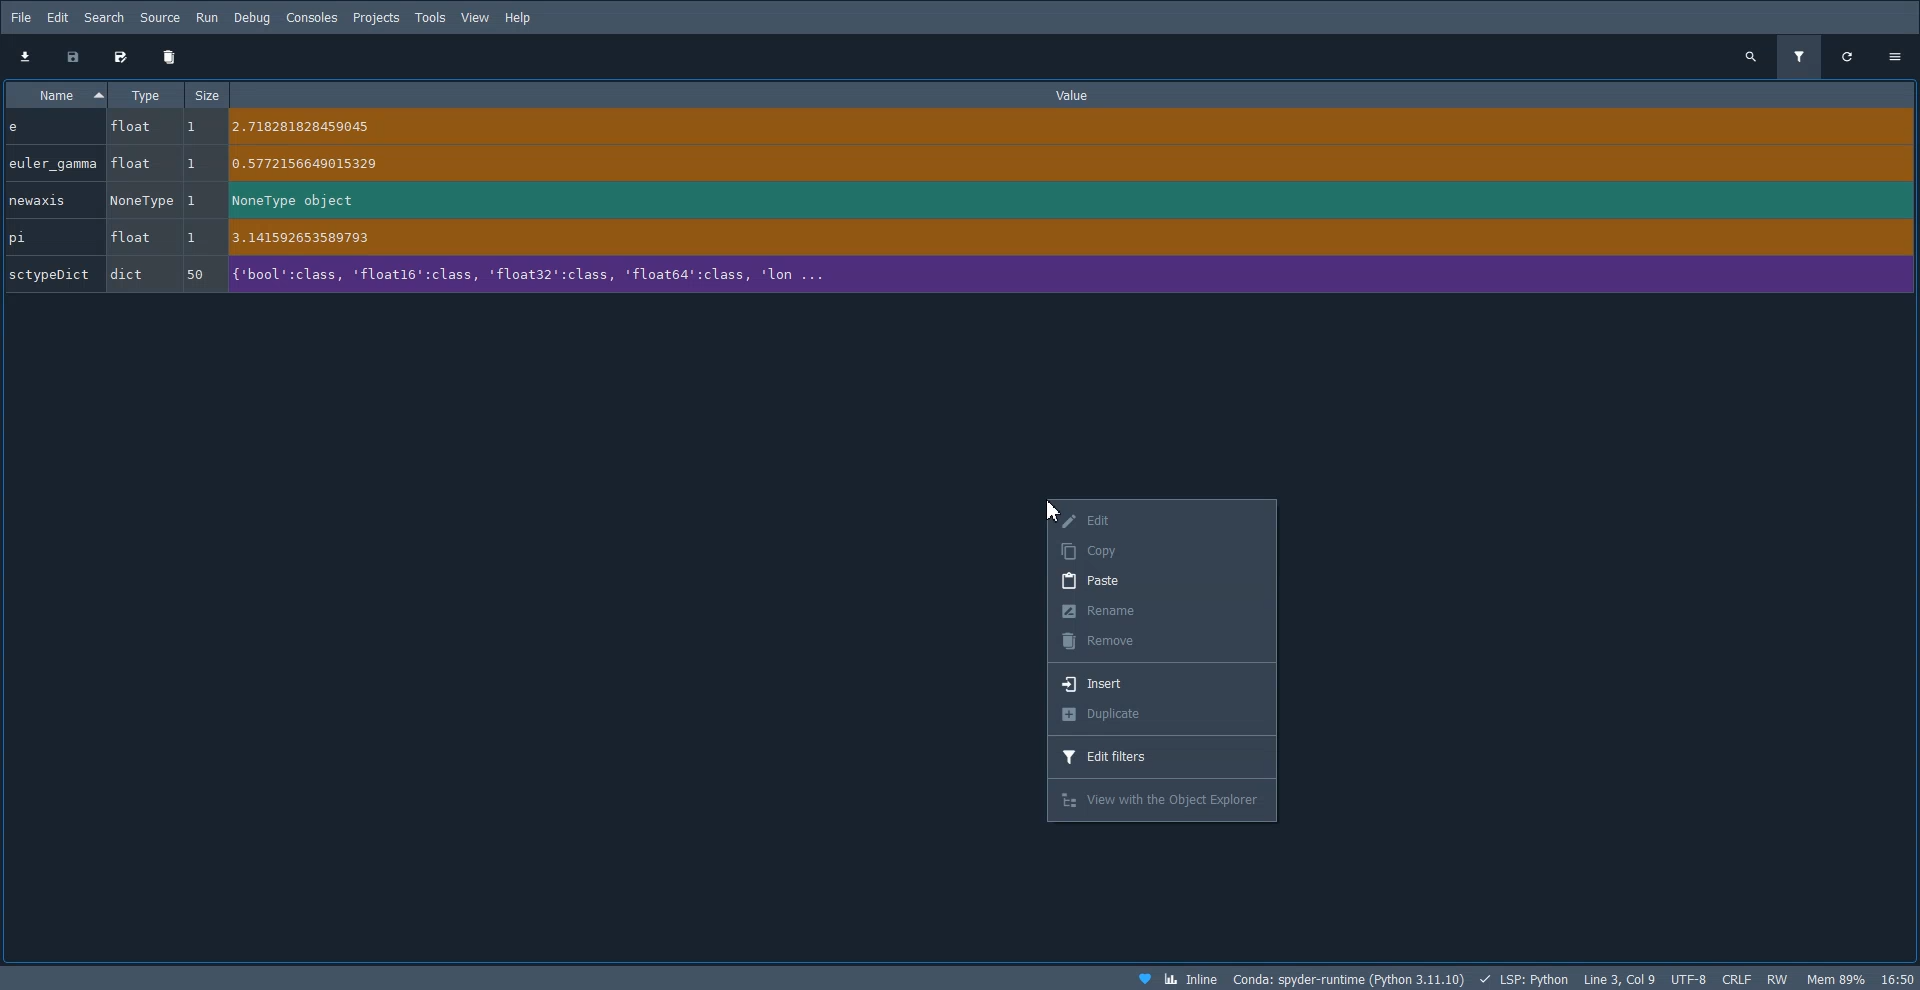  I want to click on newaxis, so click(40, 201).